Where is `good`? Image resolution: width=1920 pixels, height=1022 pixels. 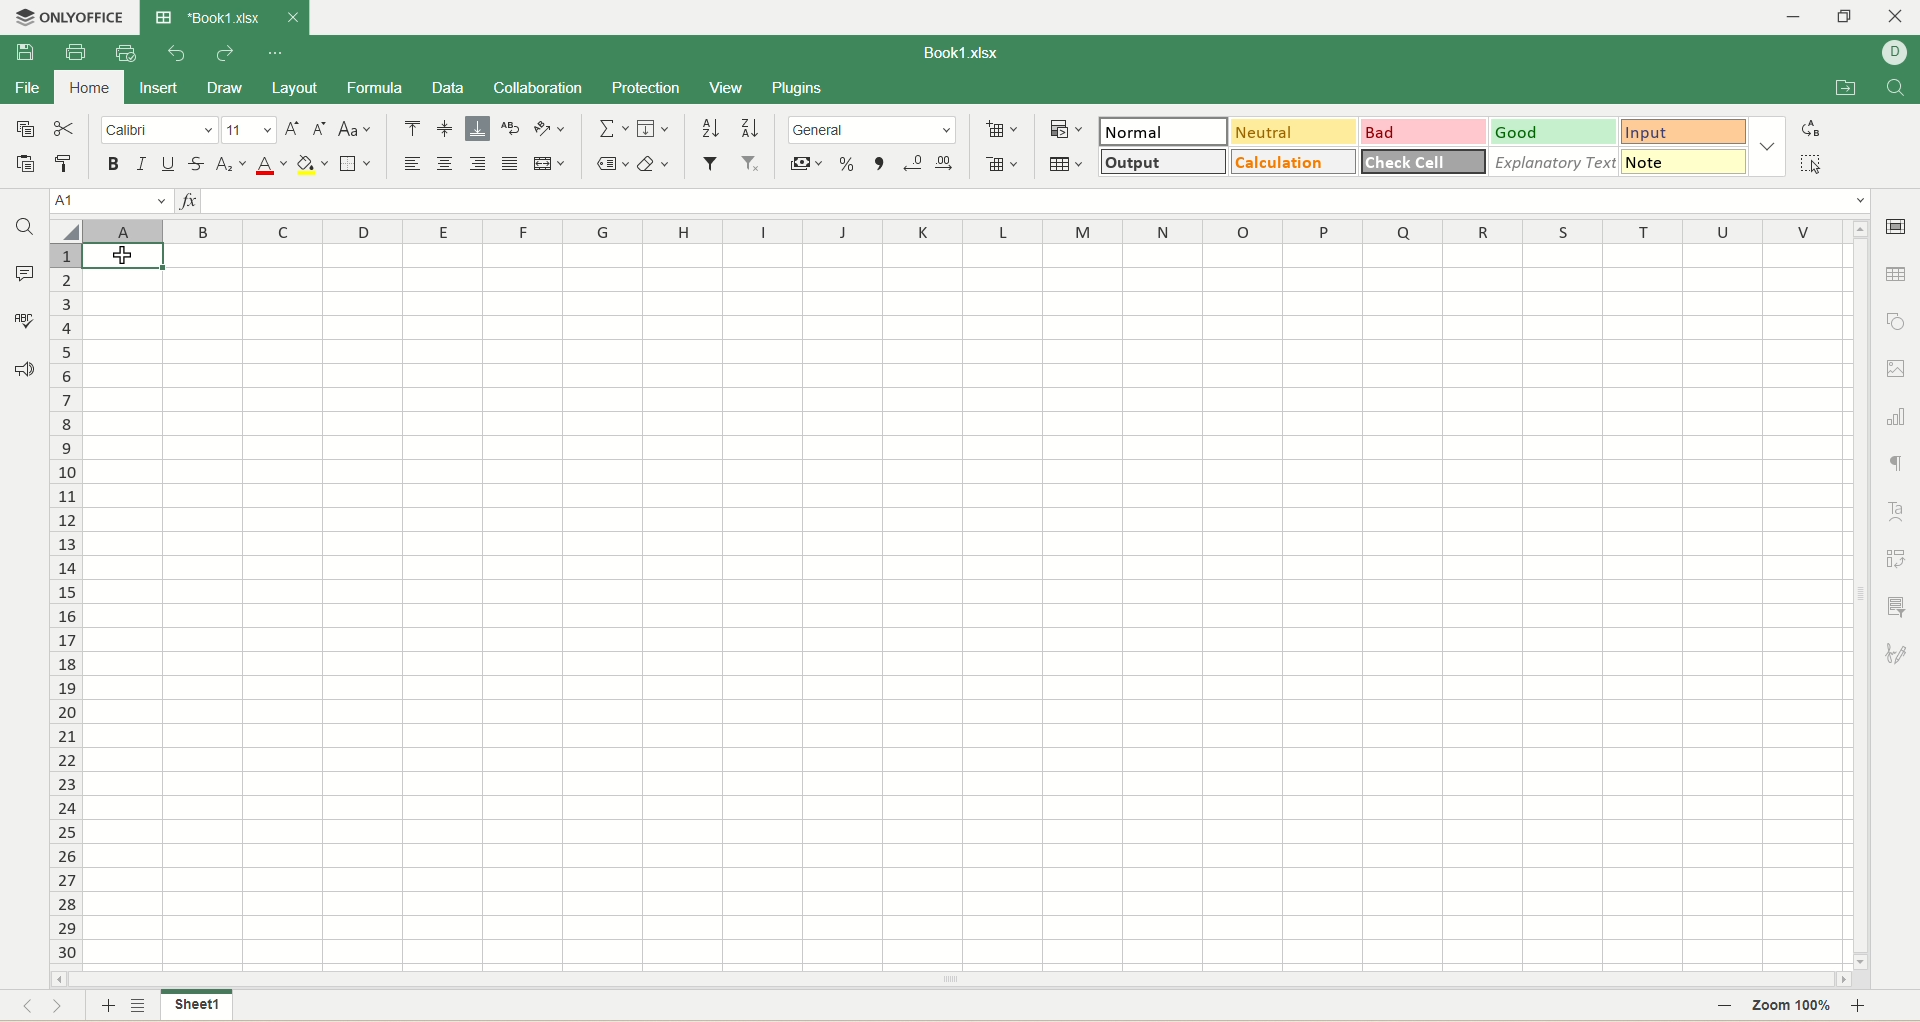 good is located at coordinates (1556, 132).